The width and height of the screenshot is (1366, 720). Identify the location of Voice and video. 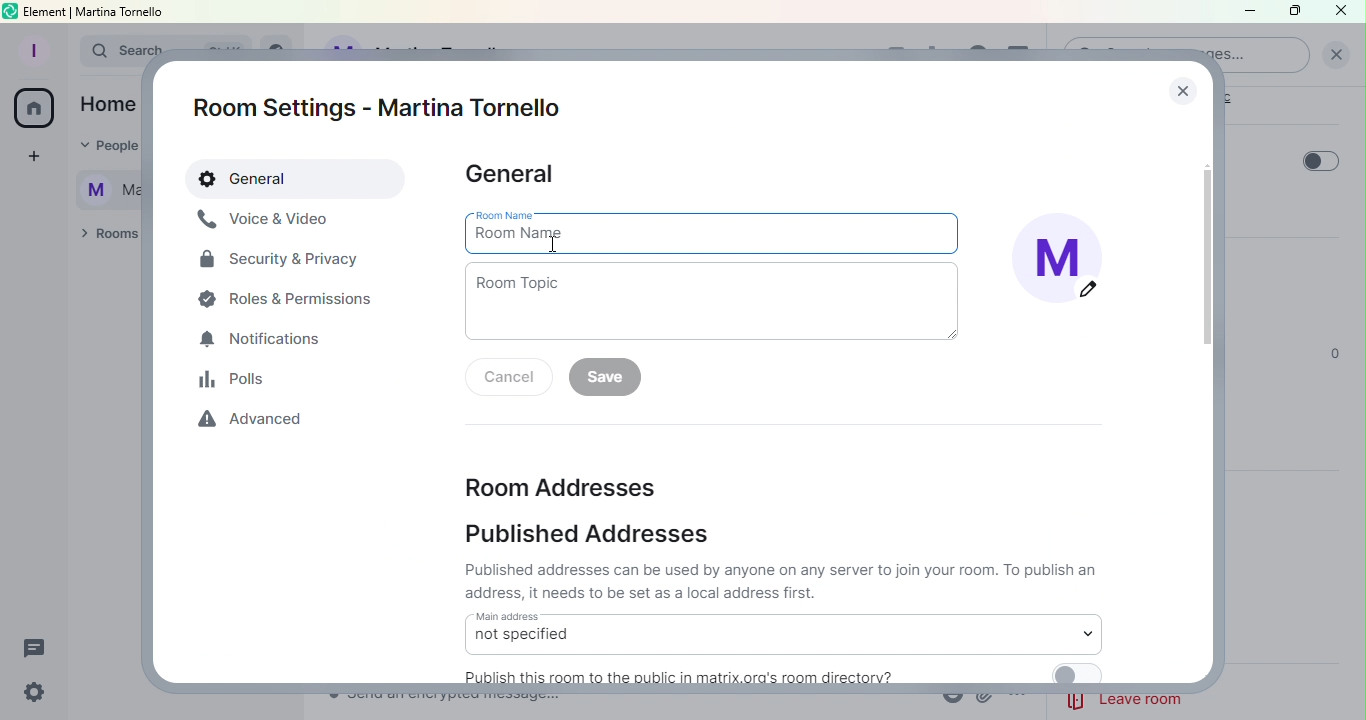
(265, 220).